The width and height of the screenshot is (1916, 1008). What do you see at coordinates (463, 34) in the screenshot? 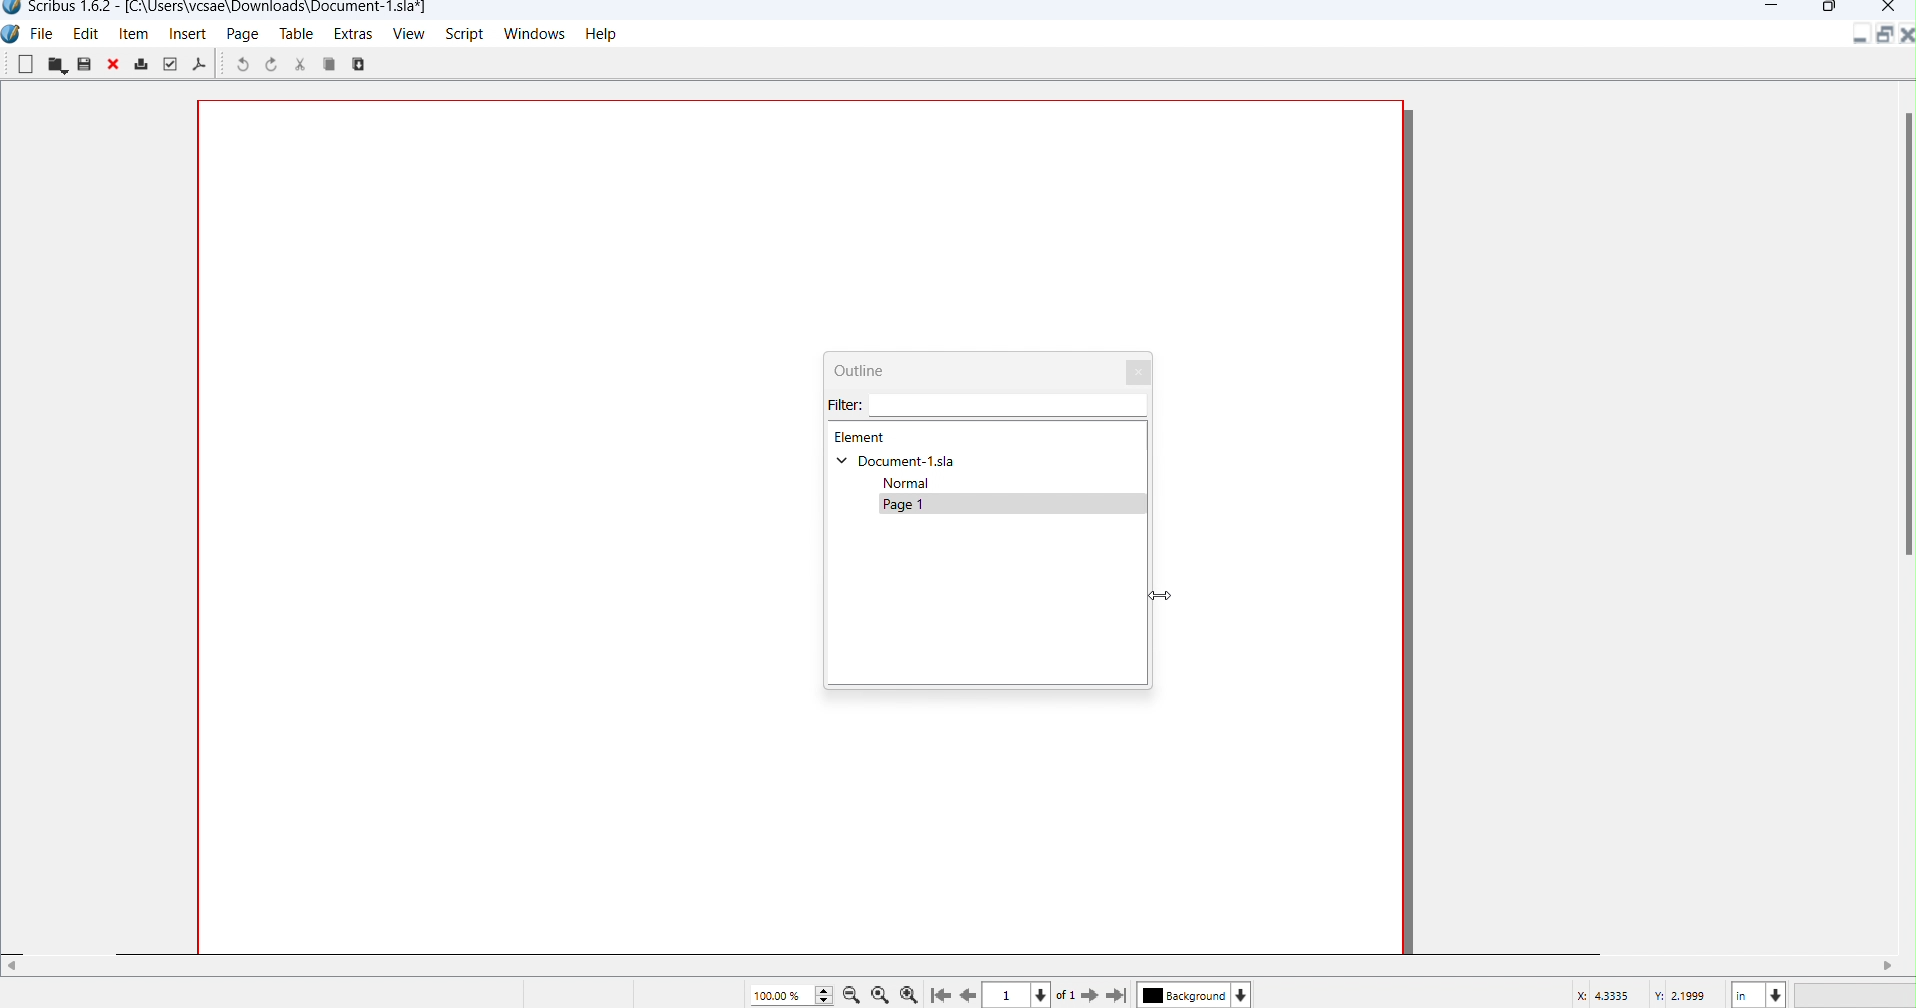
I see `script` at bounding box center [463, 34].